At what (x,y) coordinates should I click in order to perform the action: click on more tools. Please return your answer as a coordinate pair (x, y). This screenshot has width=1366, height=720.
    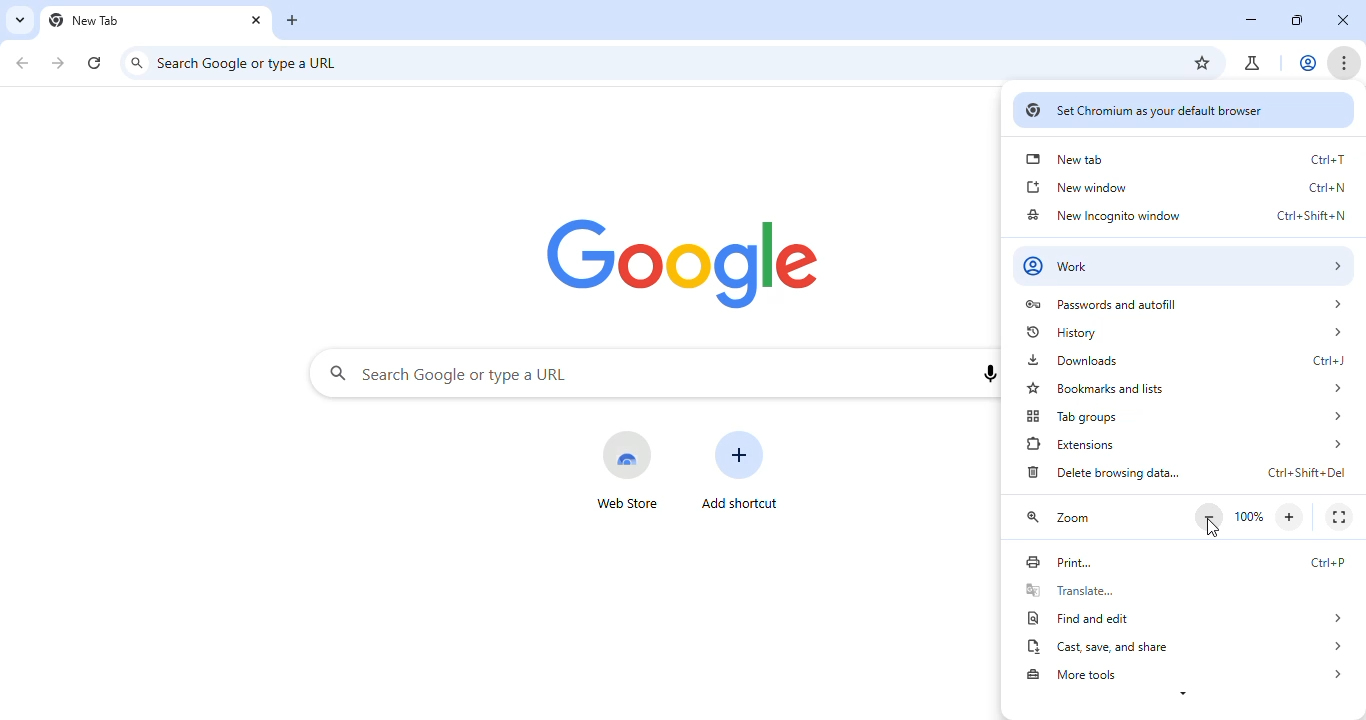
    Looking at the image, I should click on (1188, 674).